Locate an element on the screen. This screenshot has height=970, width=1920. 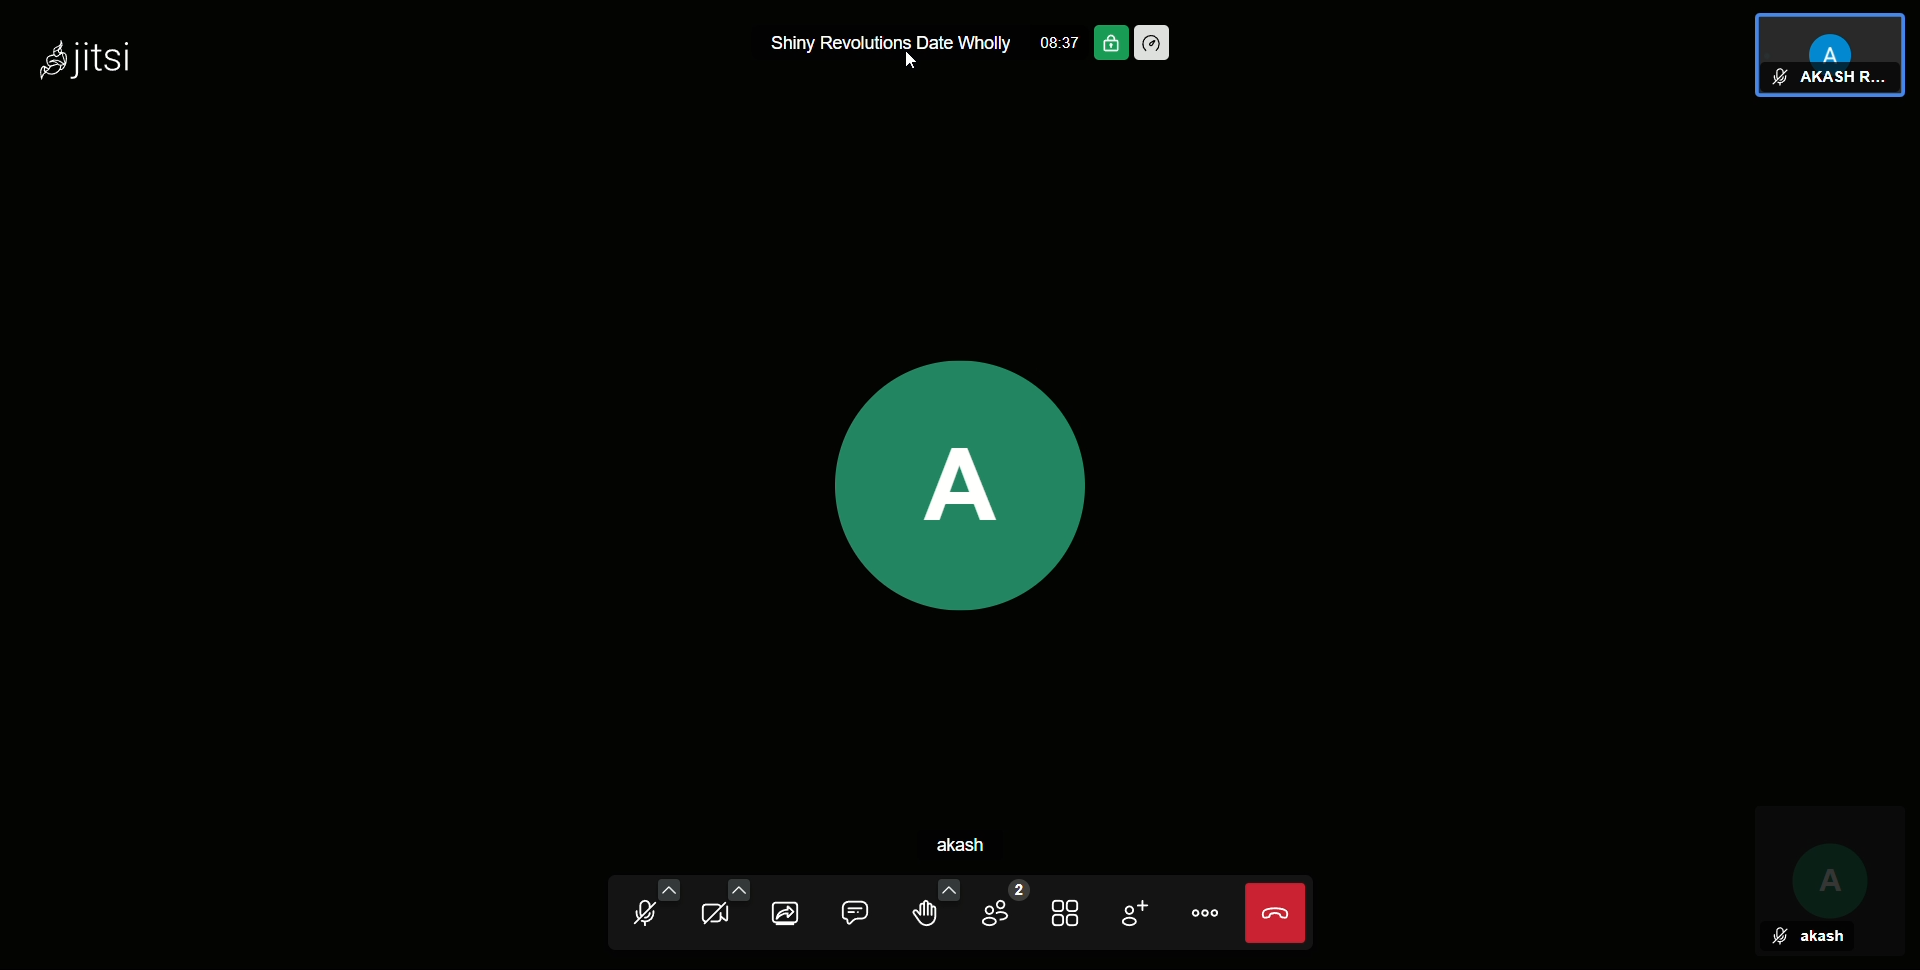
mute is located at coordinates (647, 909).